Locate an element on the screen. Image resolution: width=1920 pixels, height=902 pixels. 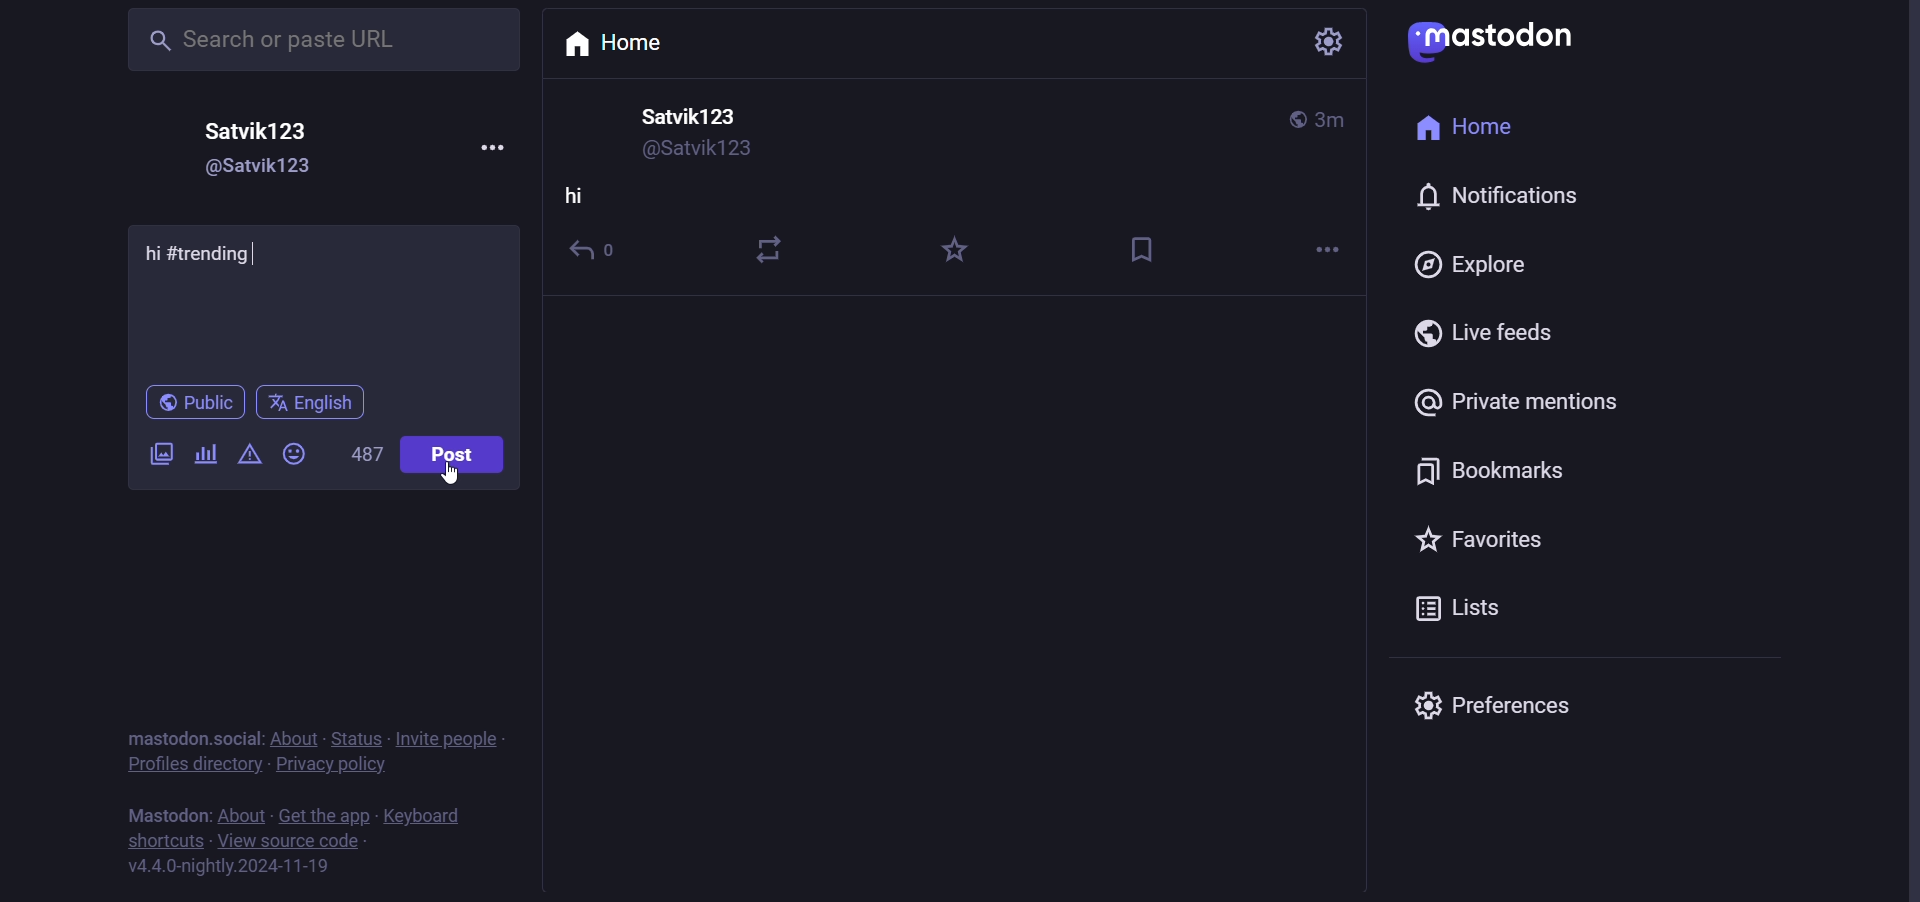
hi is located at coordinates (576, 200).